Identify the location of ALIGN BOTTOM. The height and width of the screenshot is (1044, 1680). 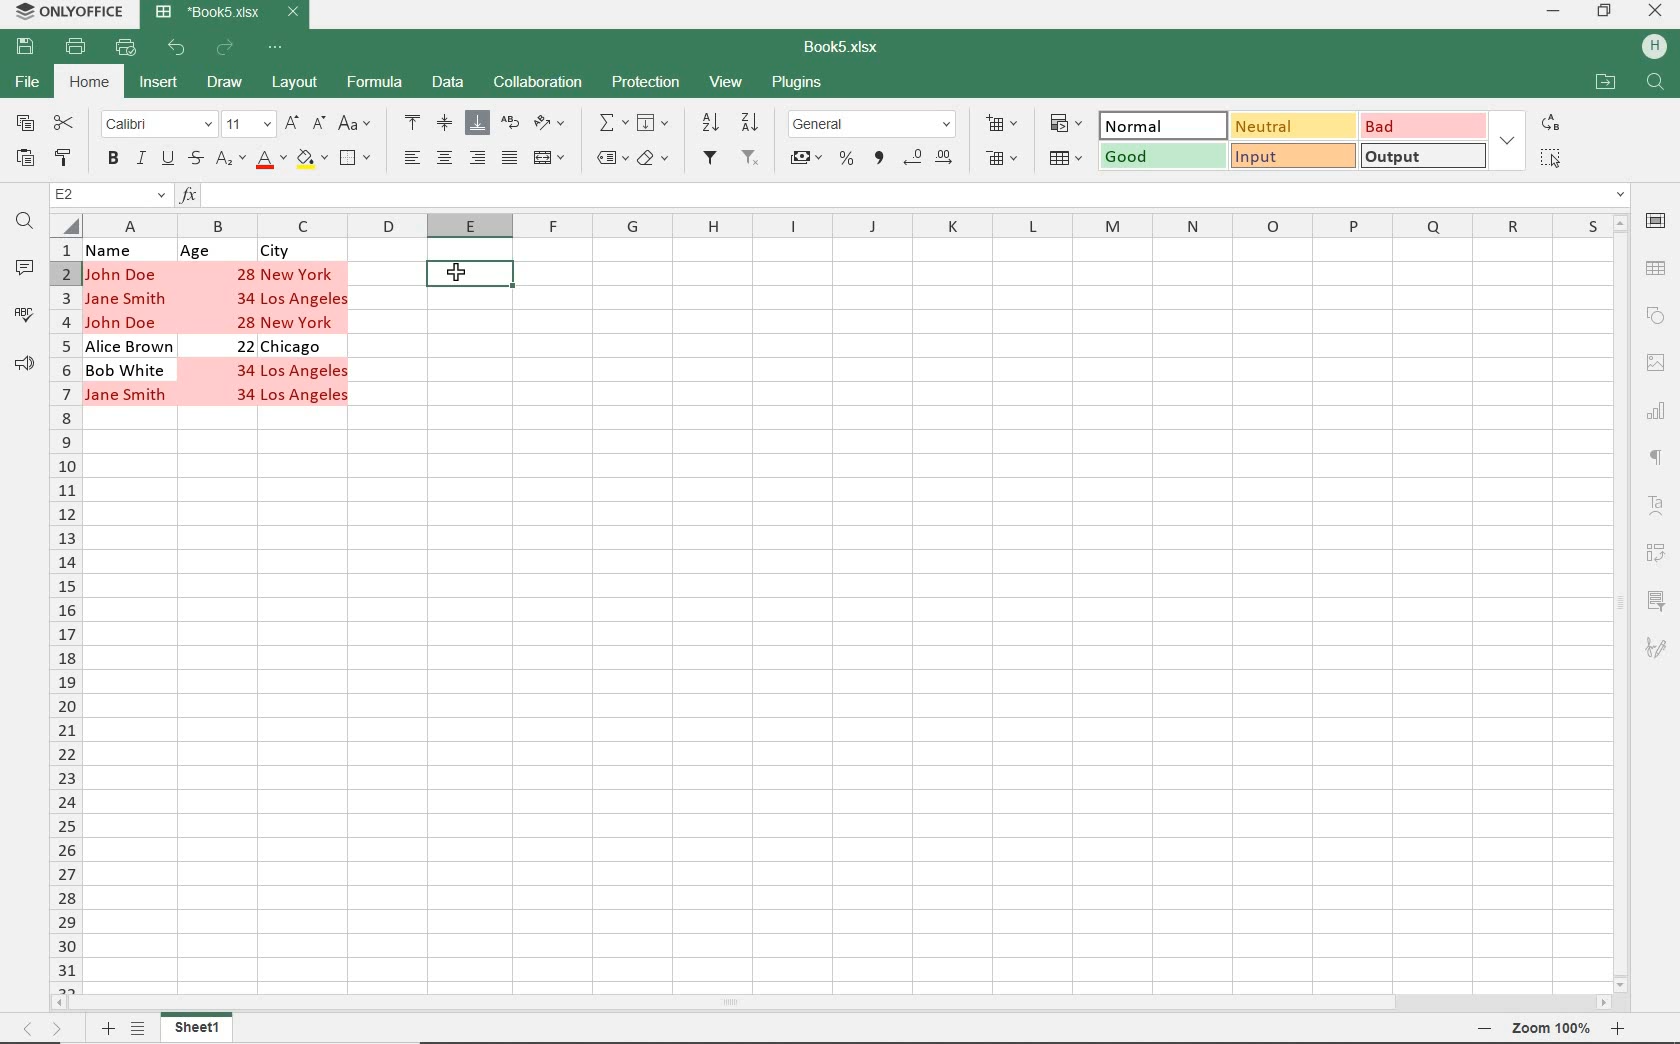
(475, 123).